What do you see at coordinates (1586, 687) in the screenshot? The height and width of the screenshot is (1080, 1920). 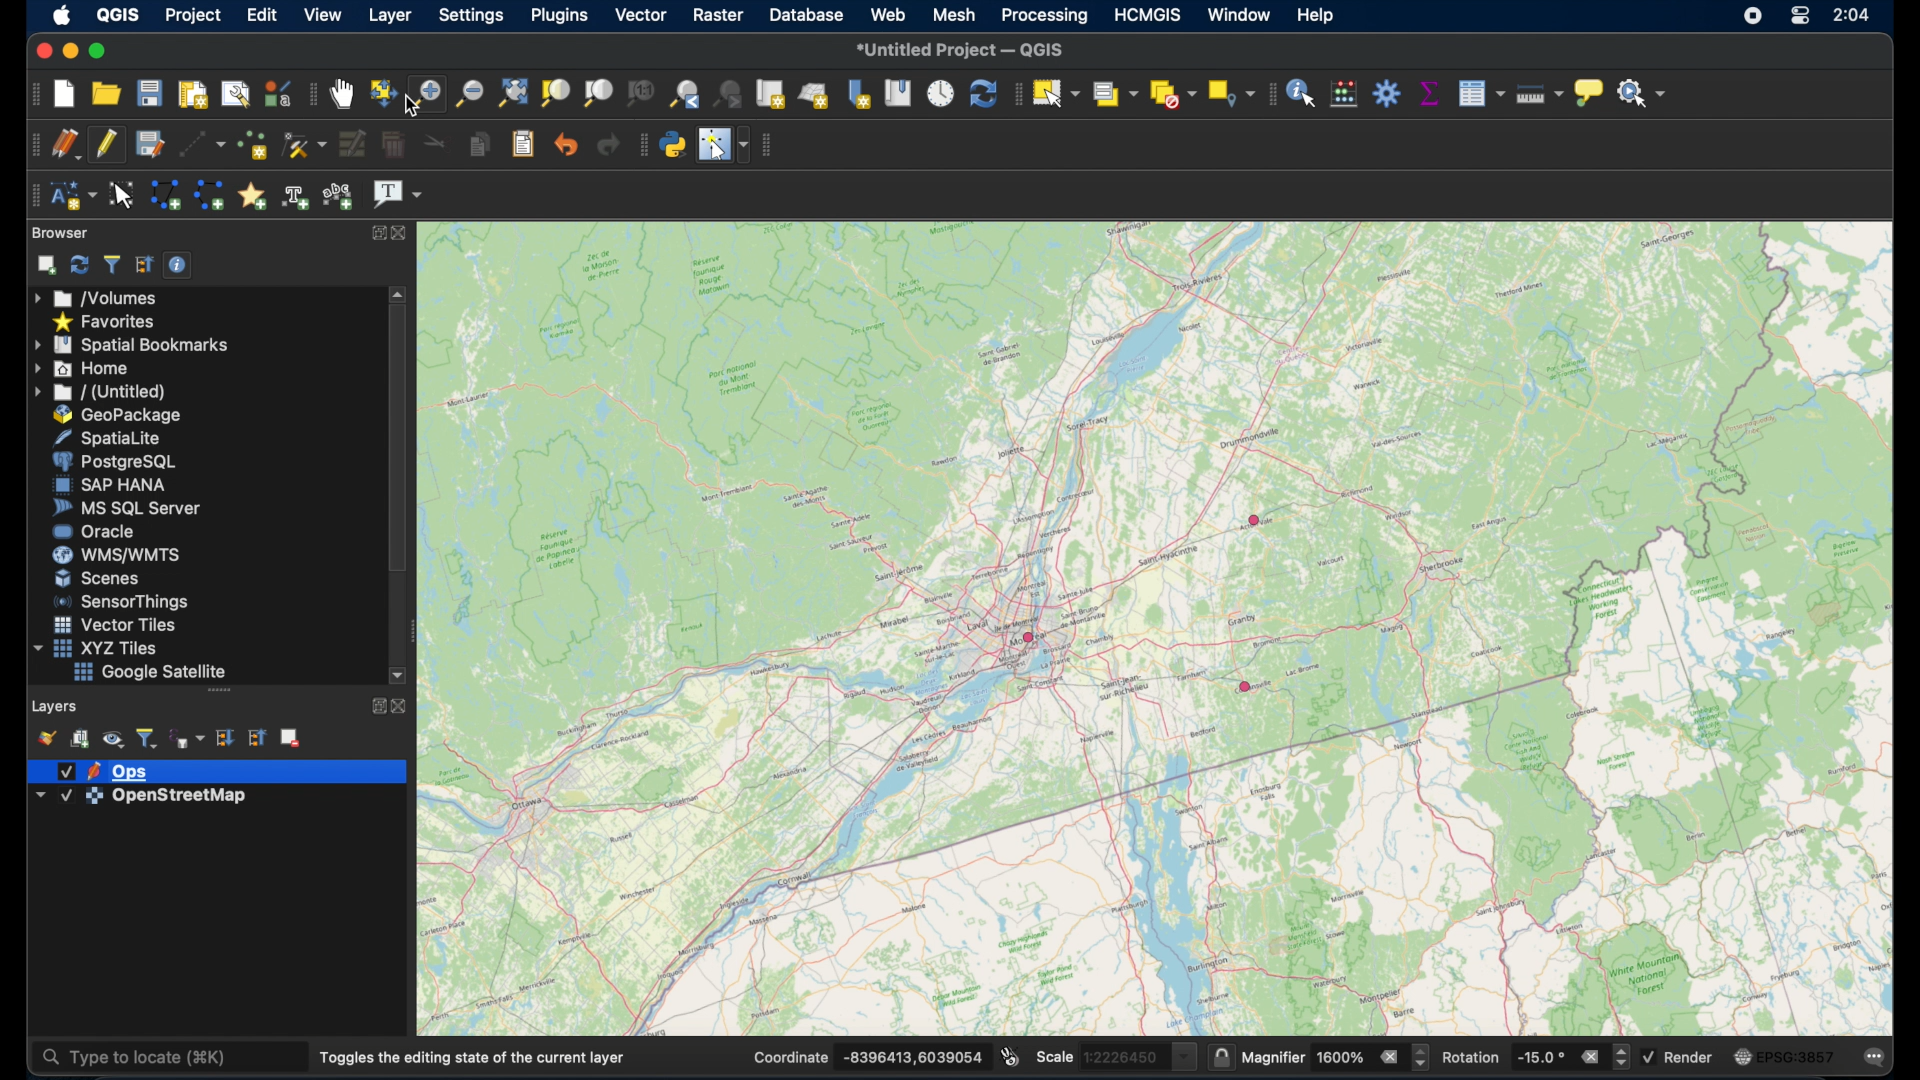 I see `open street map` at bounding box center [1586, 687].